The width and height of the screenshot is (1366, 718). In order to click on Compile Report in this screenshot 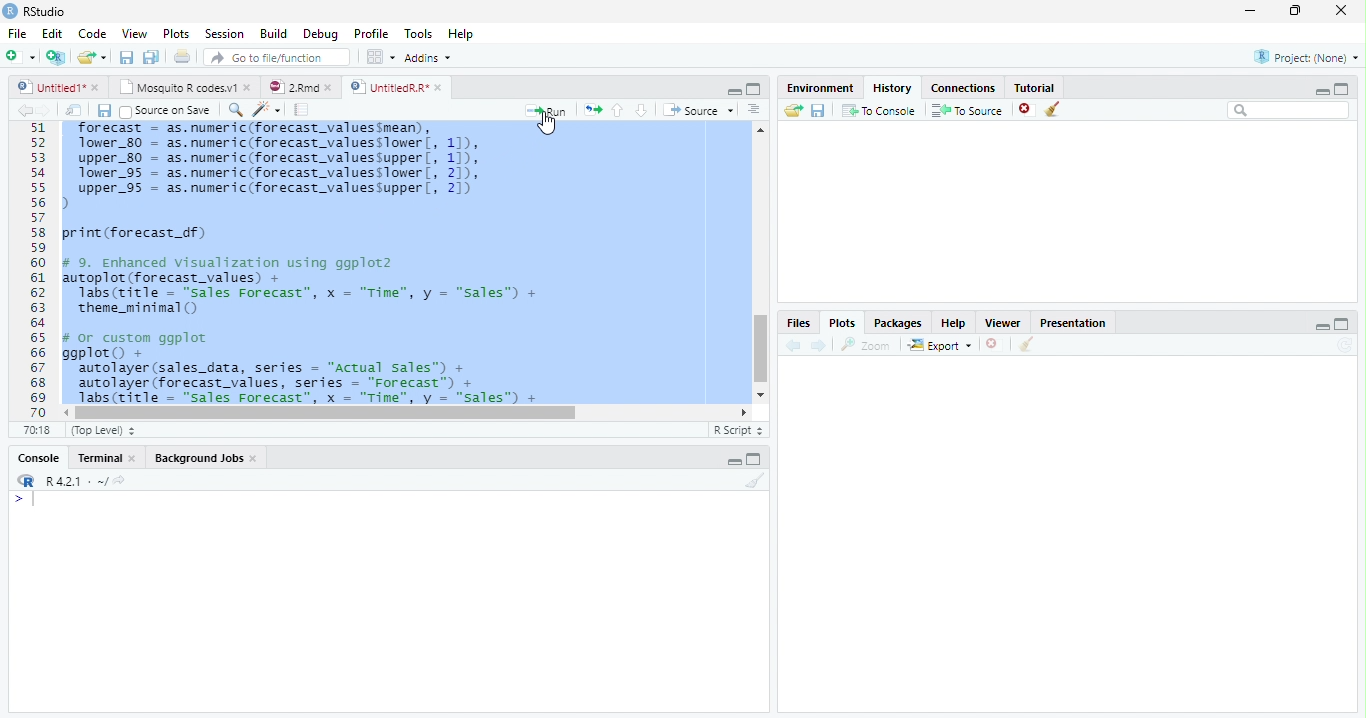, I will do `click(303, 109)`.